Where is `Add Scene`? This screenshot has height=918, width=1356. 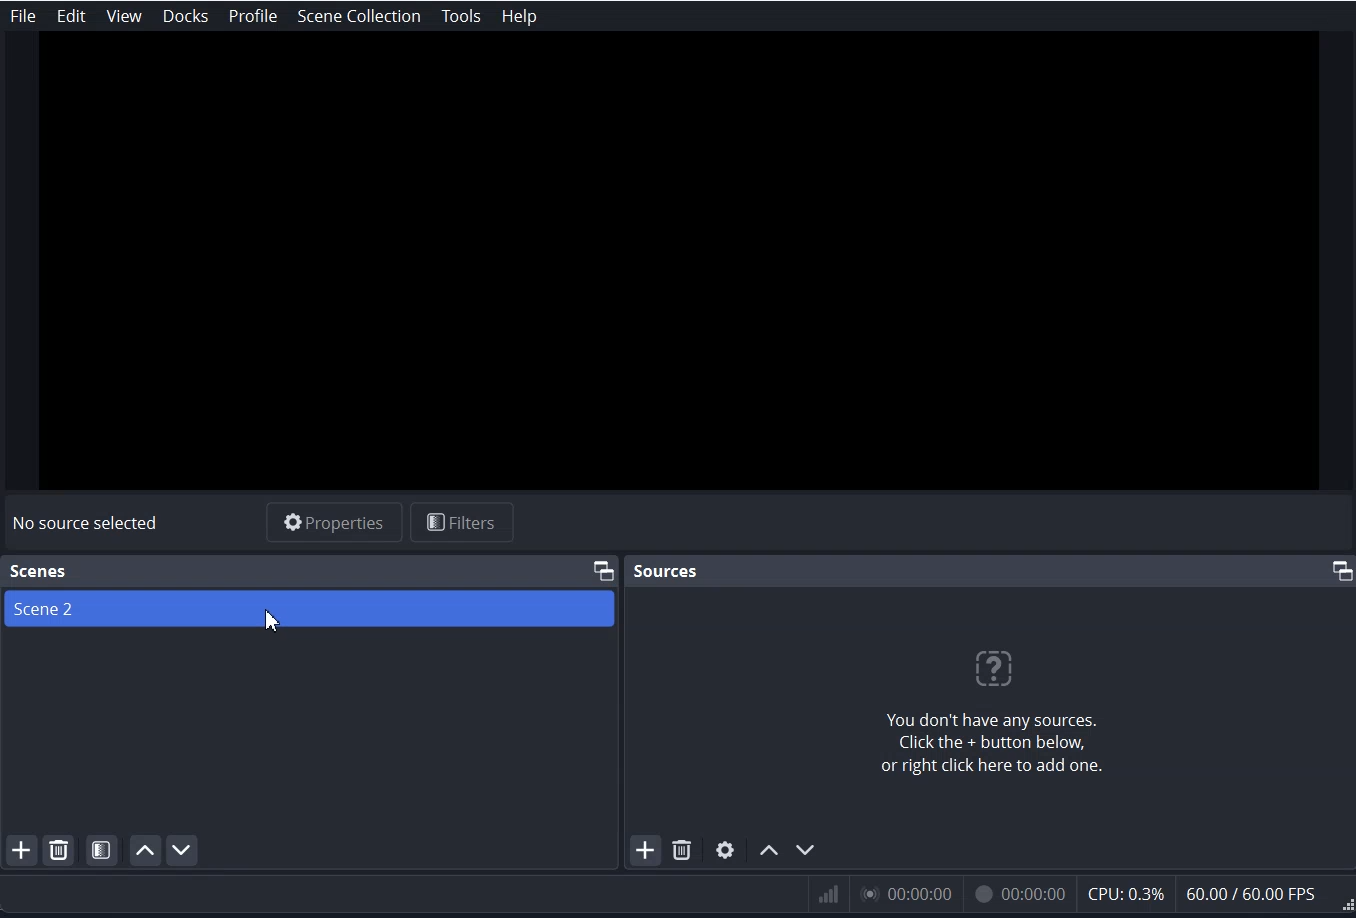 Add Scene is located at coordinates (19, 851).